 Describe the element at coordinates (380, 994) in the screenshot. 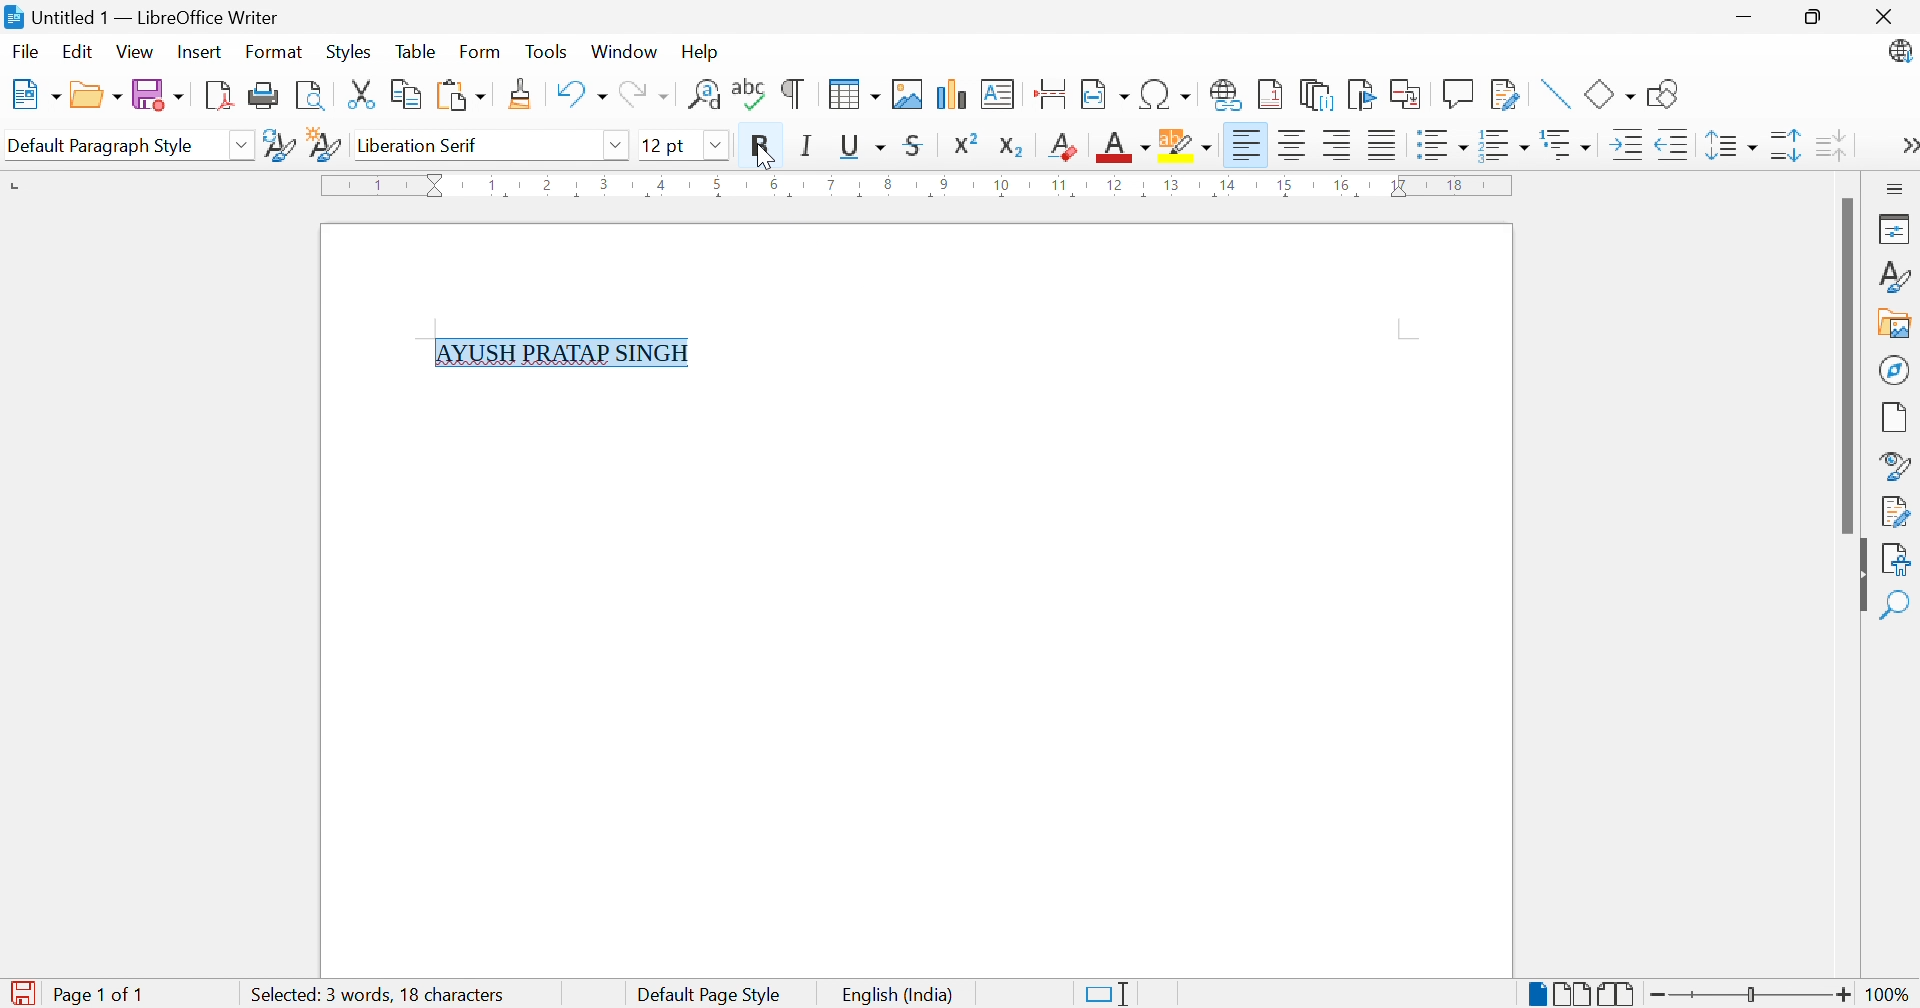

I see `4 words, 19 characters` at that location.